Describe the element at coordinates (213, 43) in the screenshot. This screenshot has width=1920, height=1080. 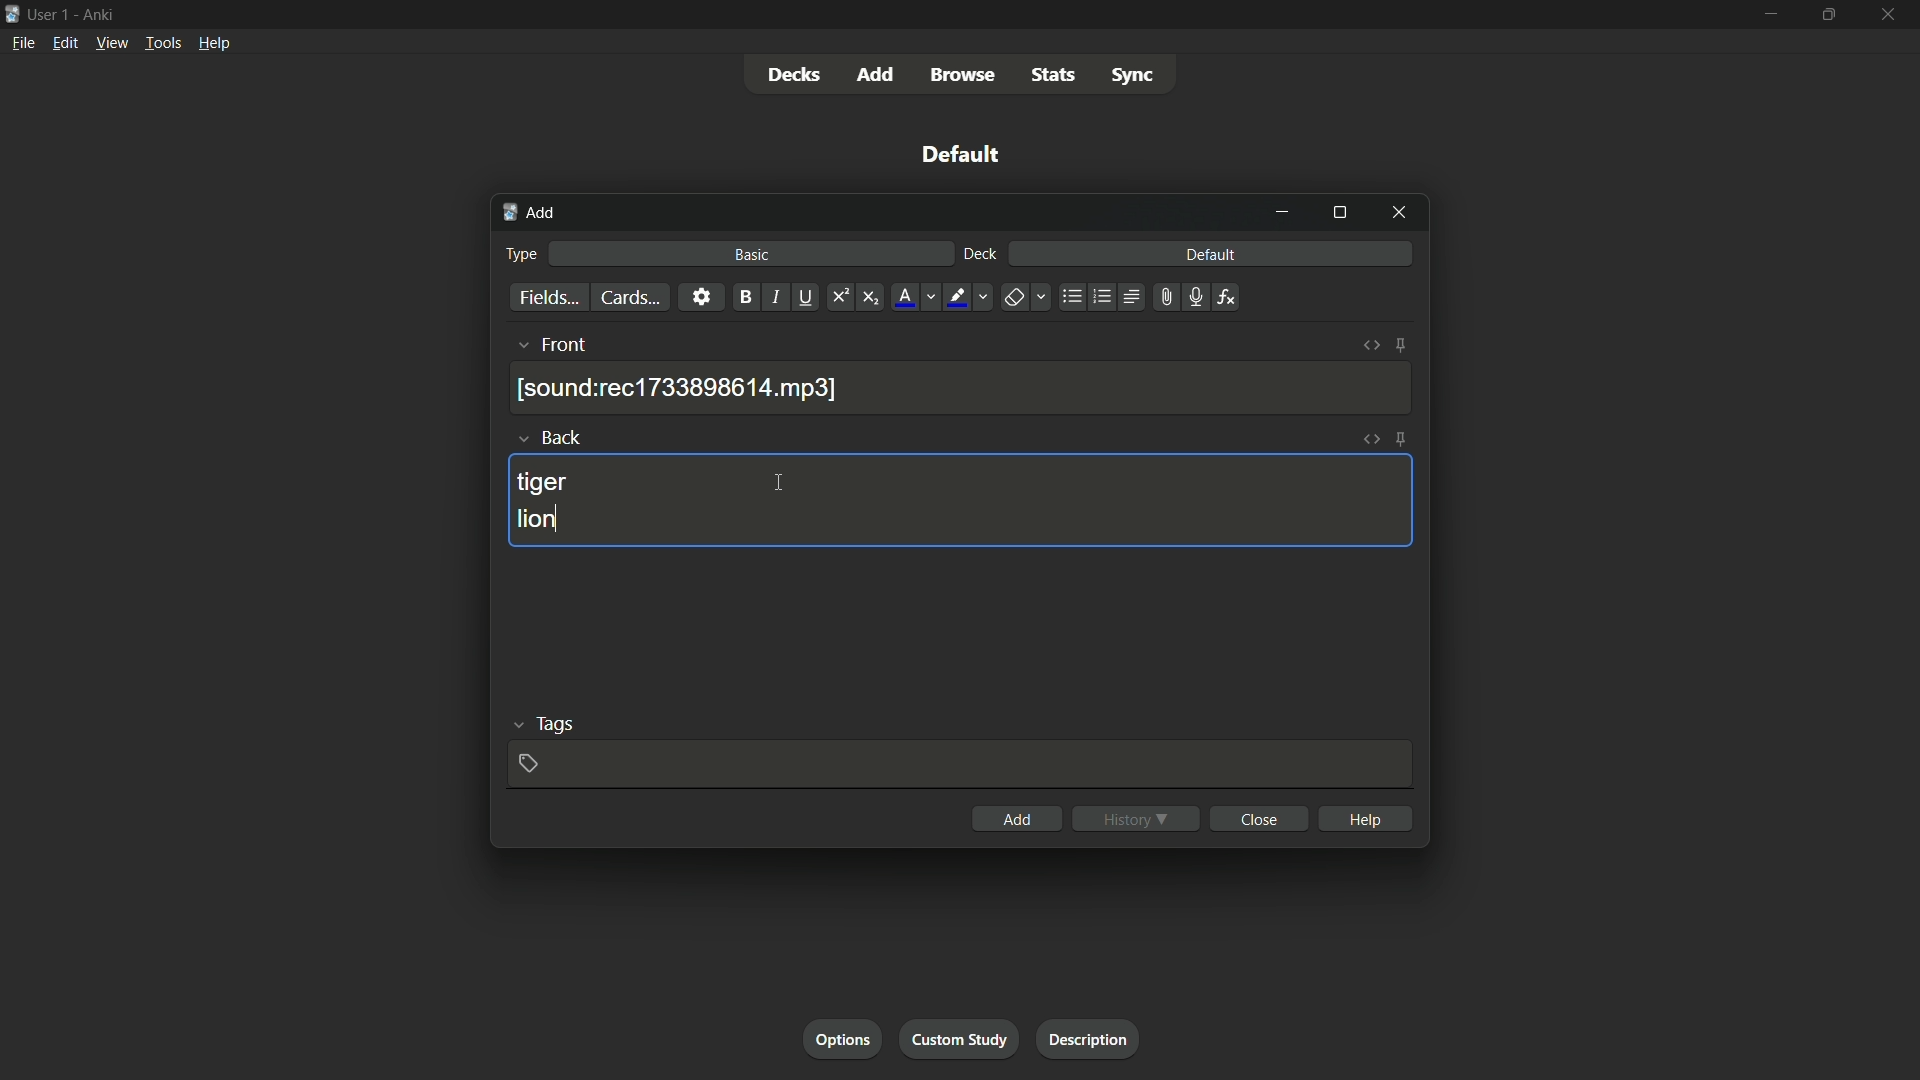
I see `help menu` at that location.